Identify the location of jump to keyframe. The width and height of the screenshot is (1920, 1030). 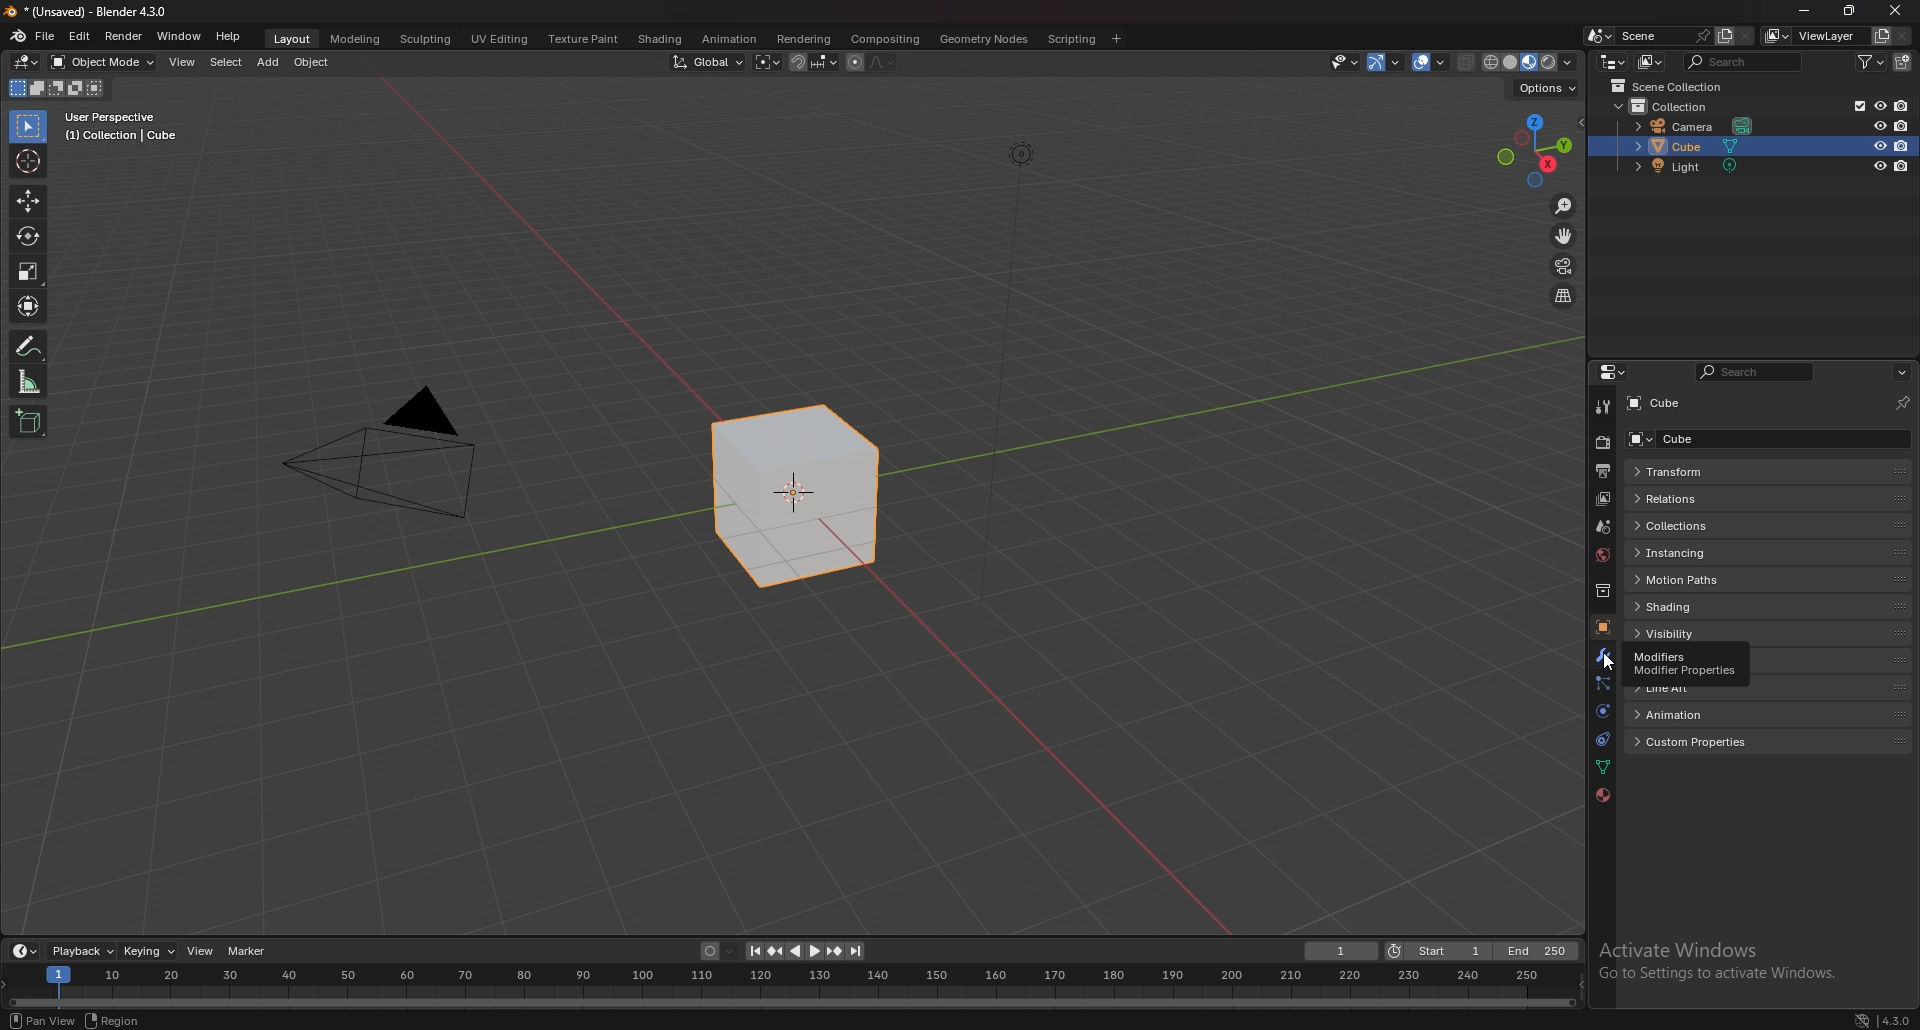
(775, 951).